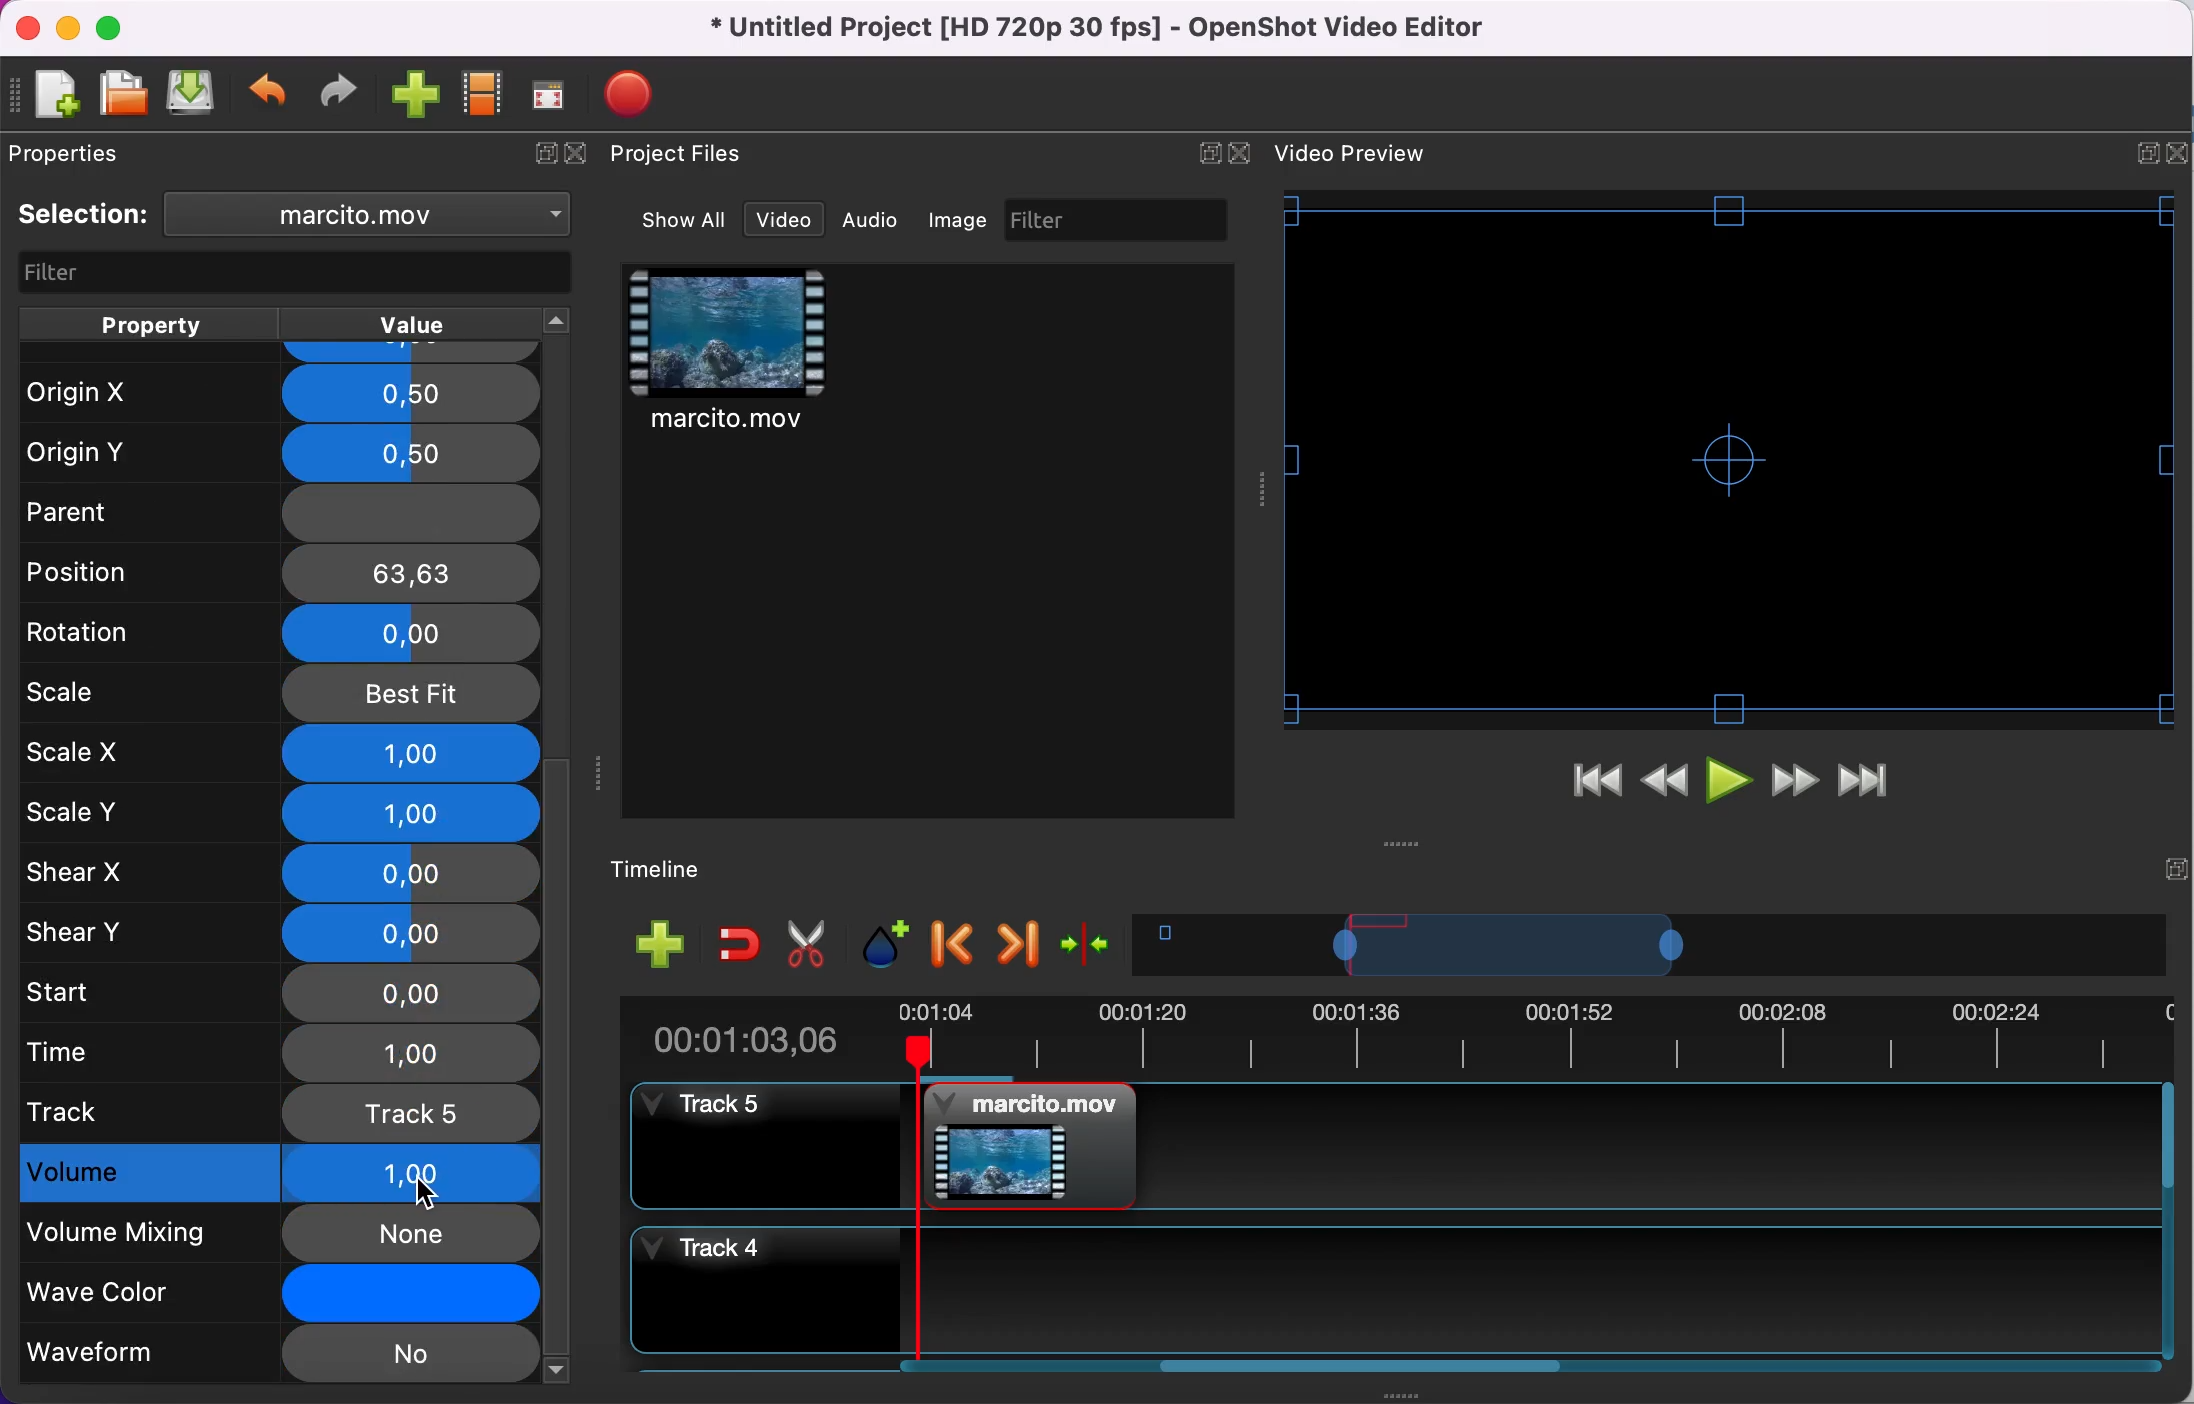 This screenshot has height=1404, width=2194. I want to click on Close, so click(1238, 153).